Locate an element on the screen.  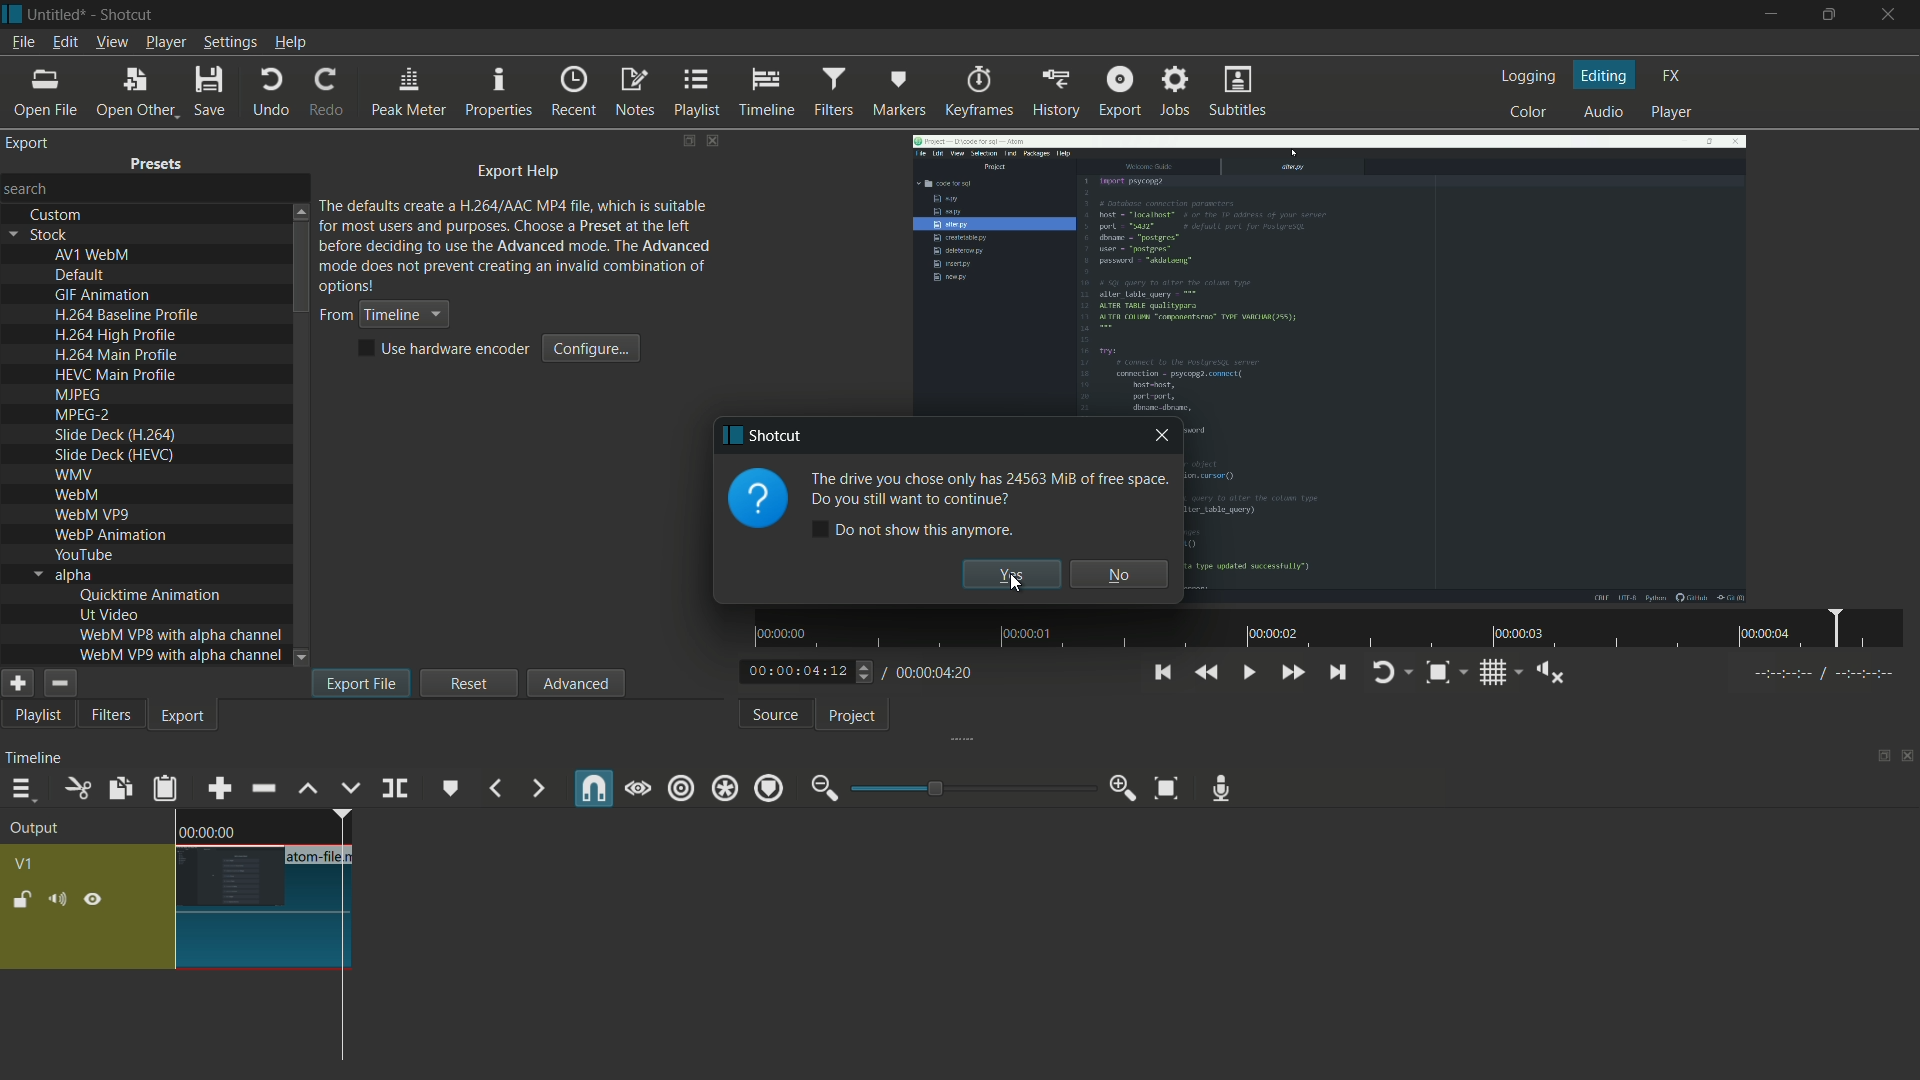
audio is located at coordinates (1604, 112).